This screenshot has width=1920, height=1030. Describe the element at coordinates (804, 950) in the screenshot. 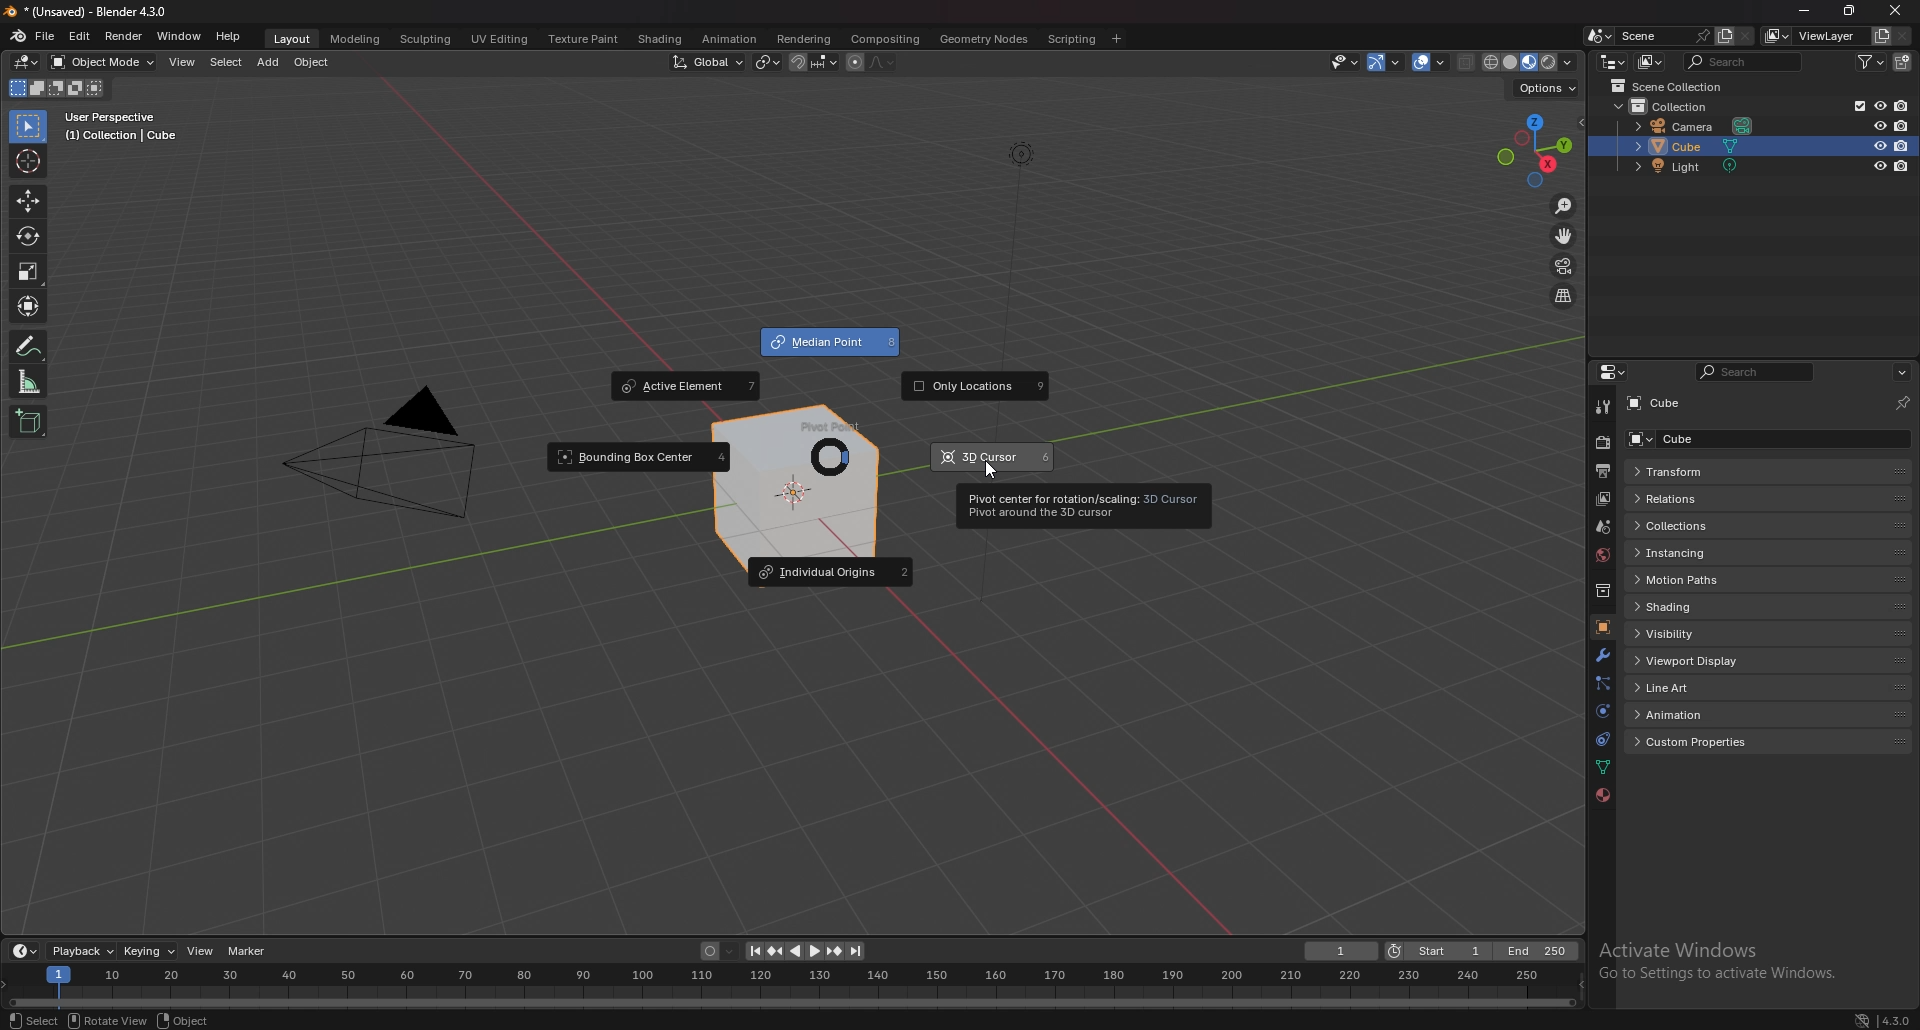

I see `play animation` at that location.